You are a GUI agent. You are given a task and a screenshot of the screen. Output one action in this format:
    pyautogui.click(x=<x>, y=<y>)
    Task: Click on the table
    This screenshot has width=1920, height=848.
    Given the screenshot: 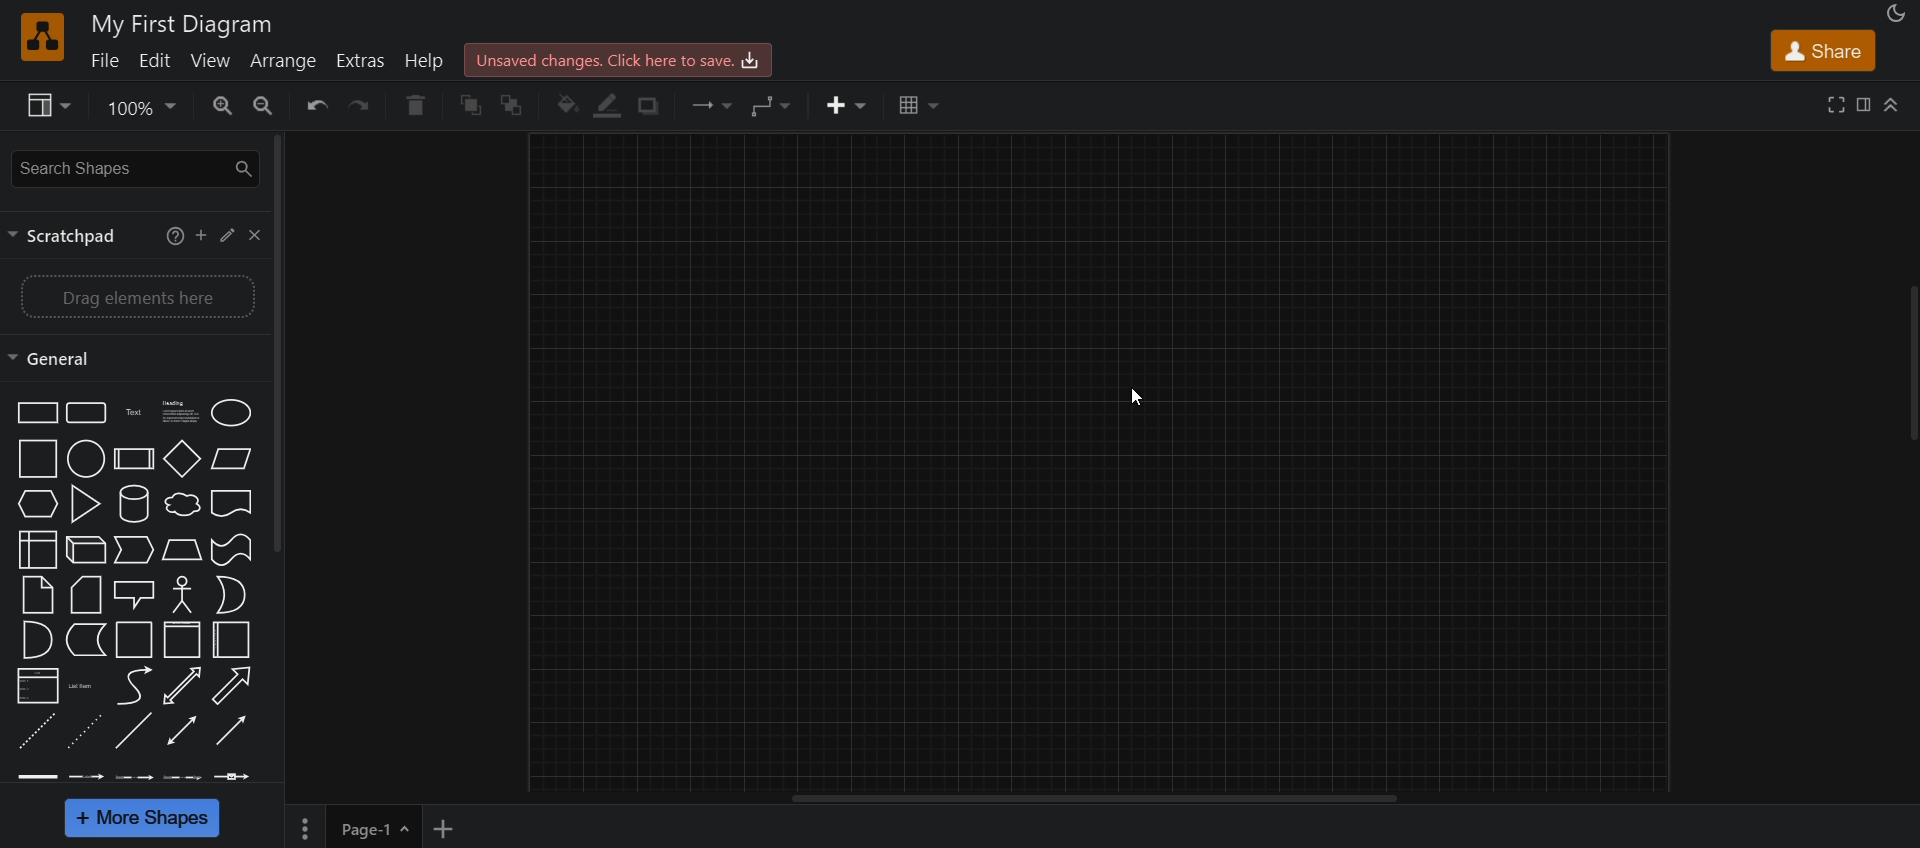 What is the action you would take?
    pyautogui.click(x=915, y=107)
    